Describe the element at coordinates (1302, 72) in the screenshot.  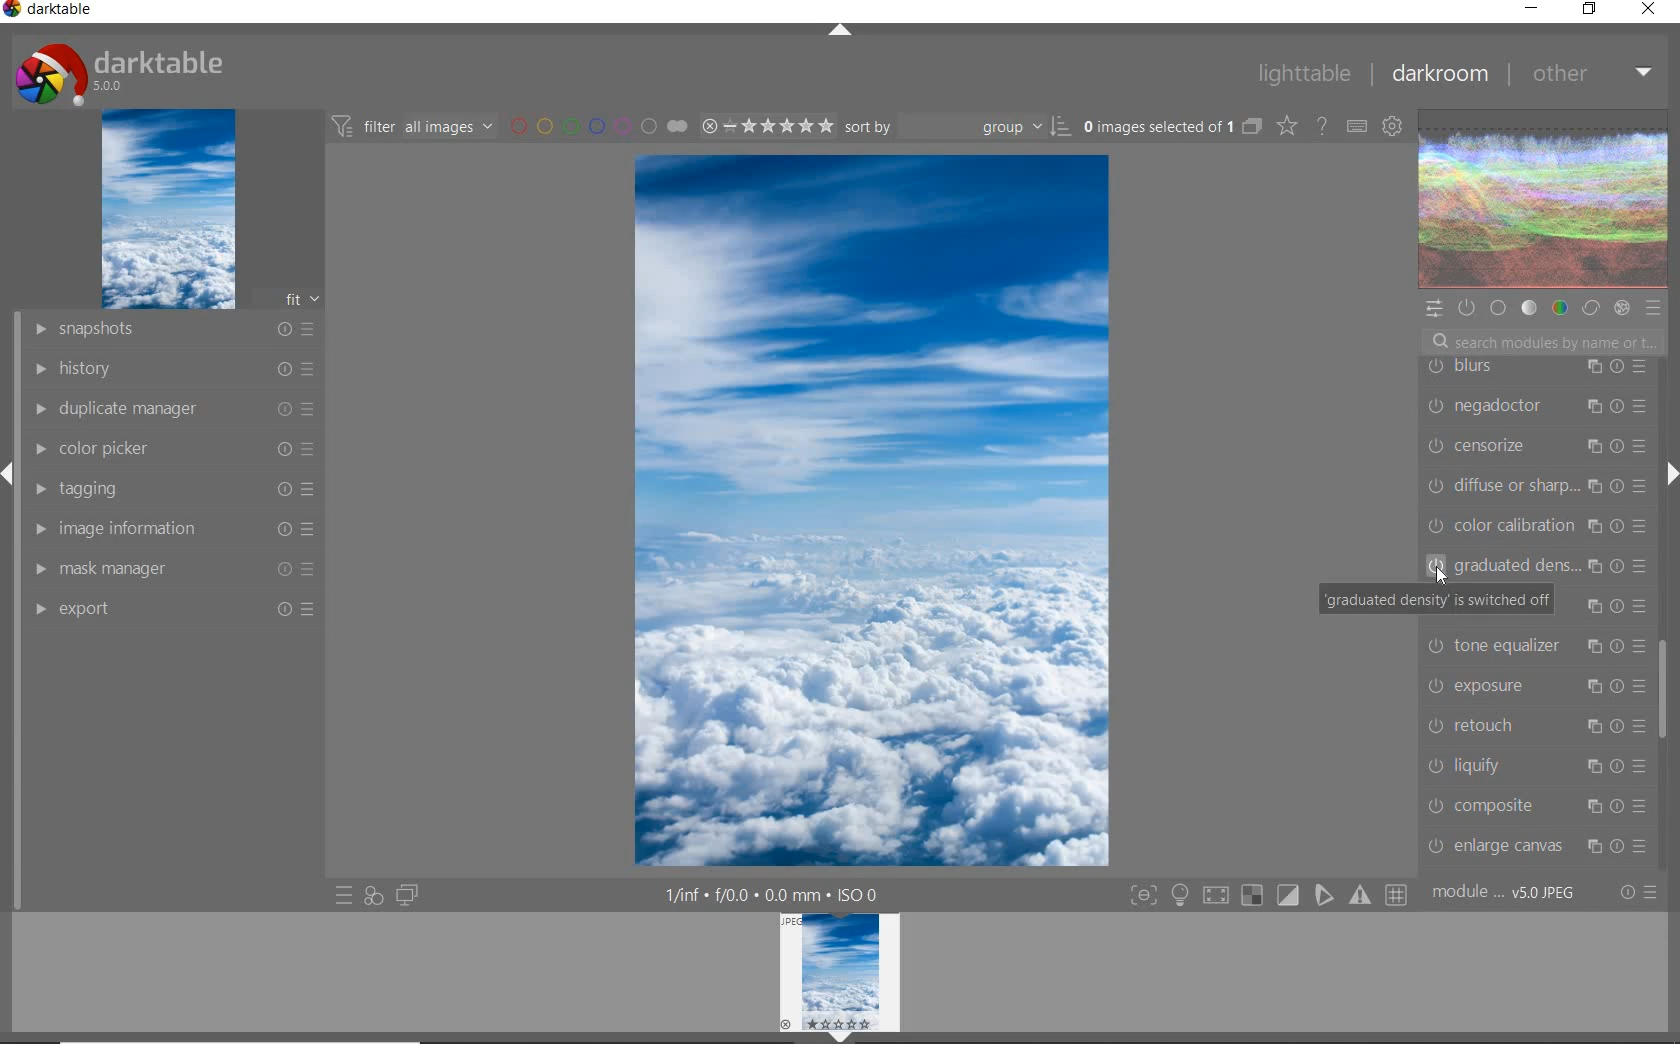
I see `LIGHTTABLE` at that location.